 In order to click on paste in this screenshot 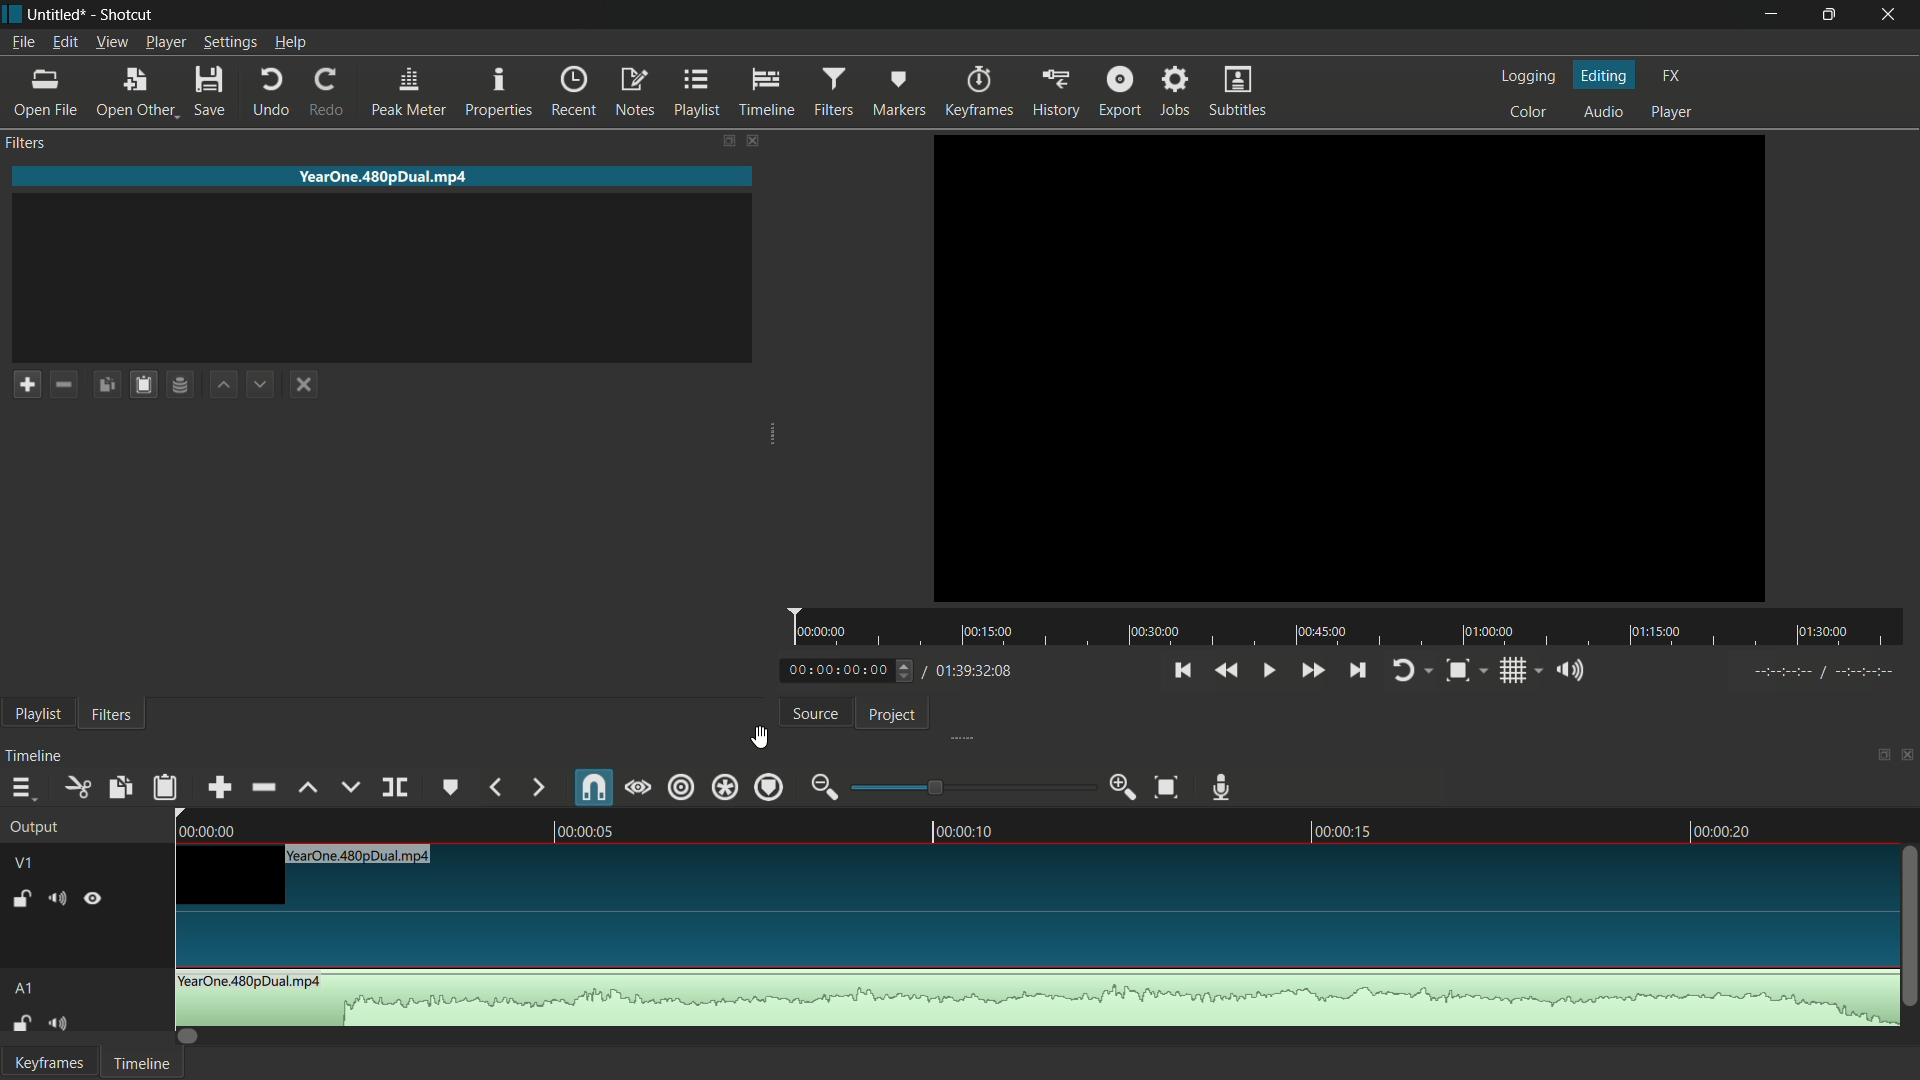, I will do `click(165, 788)`.